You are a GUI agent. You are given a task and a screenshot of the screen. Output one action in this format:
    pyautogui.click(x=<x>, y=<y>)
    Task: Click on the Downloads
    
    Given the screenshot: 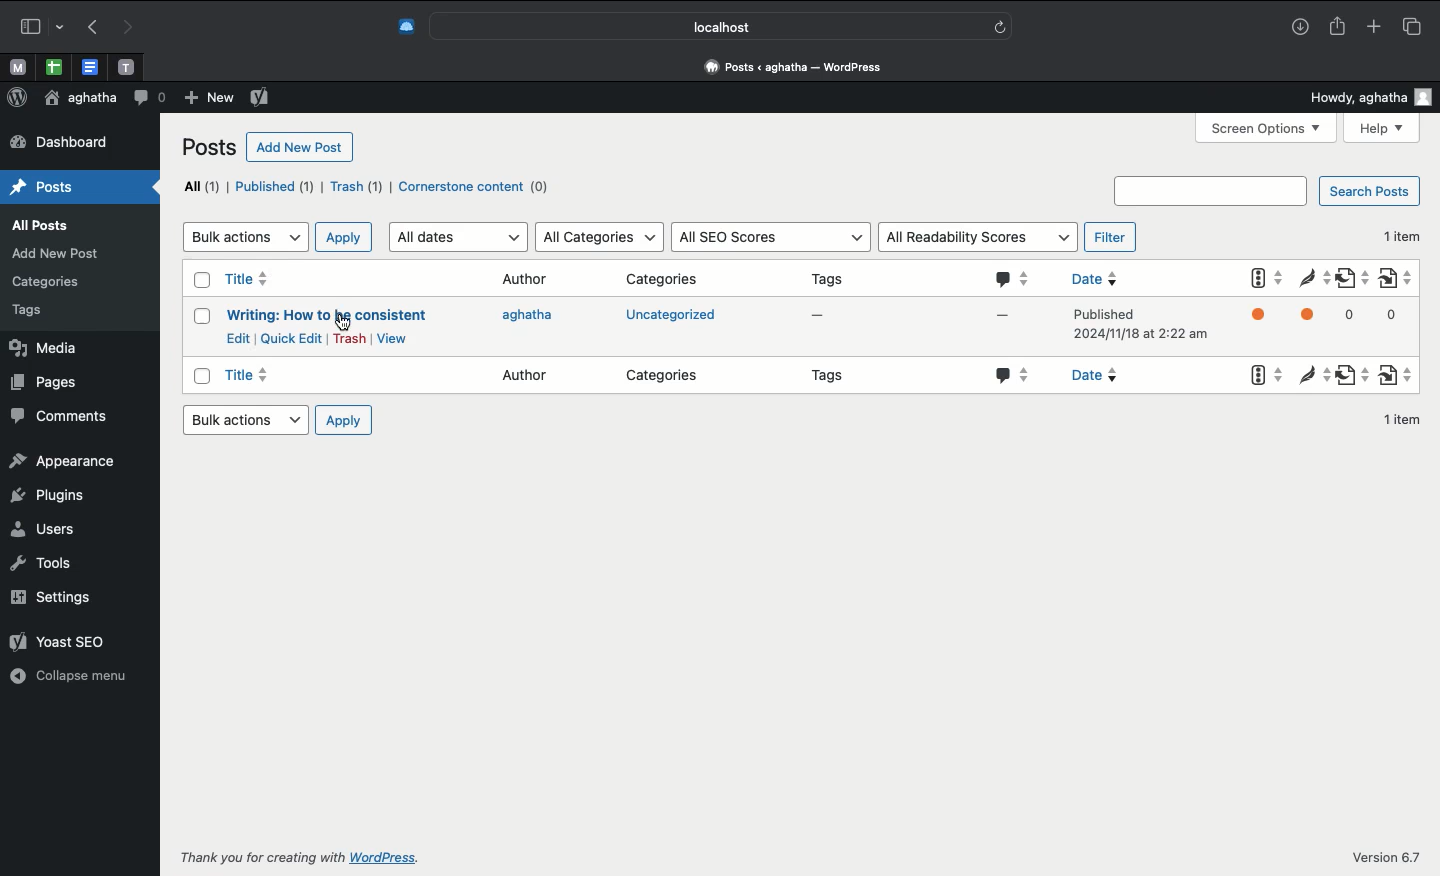 What is the action you would take?
    pyautogui.click(x=1302, y=26)
    